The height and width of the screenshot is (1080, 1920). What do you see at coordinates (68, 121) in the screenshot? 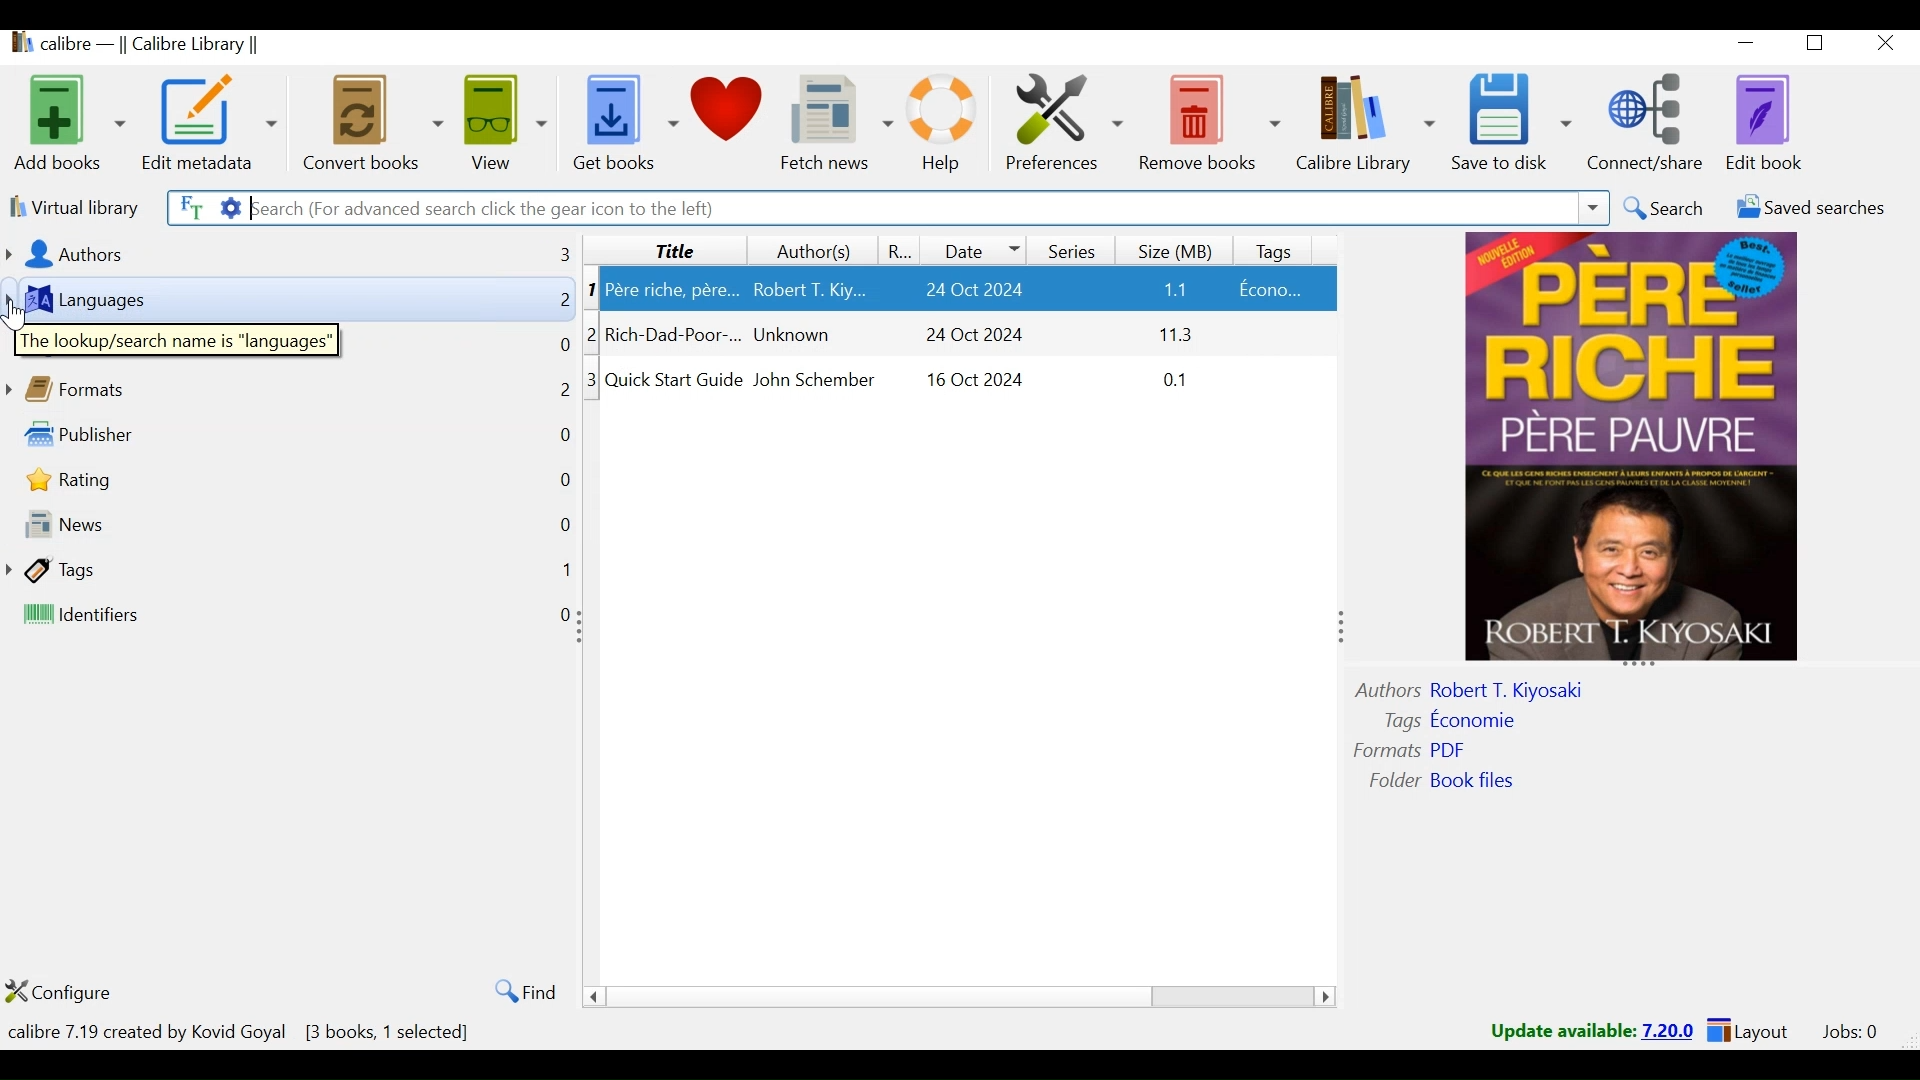
I see `Add Books` at bounding box center [68, 121].